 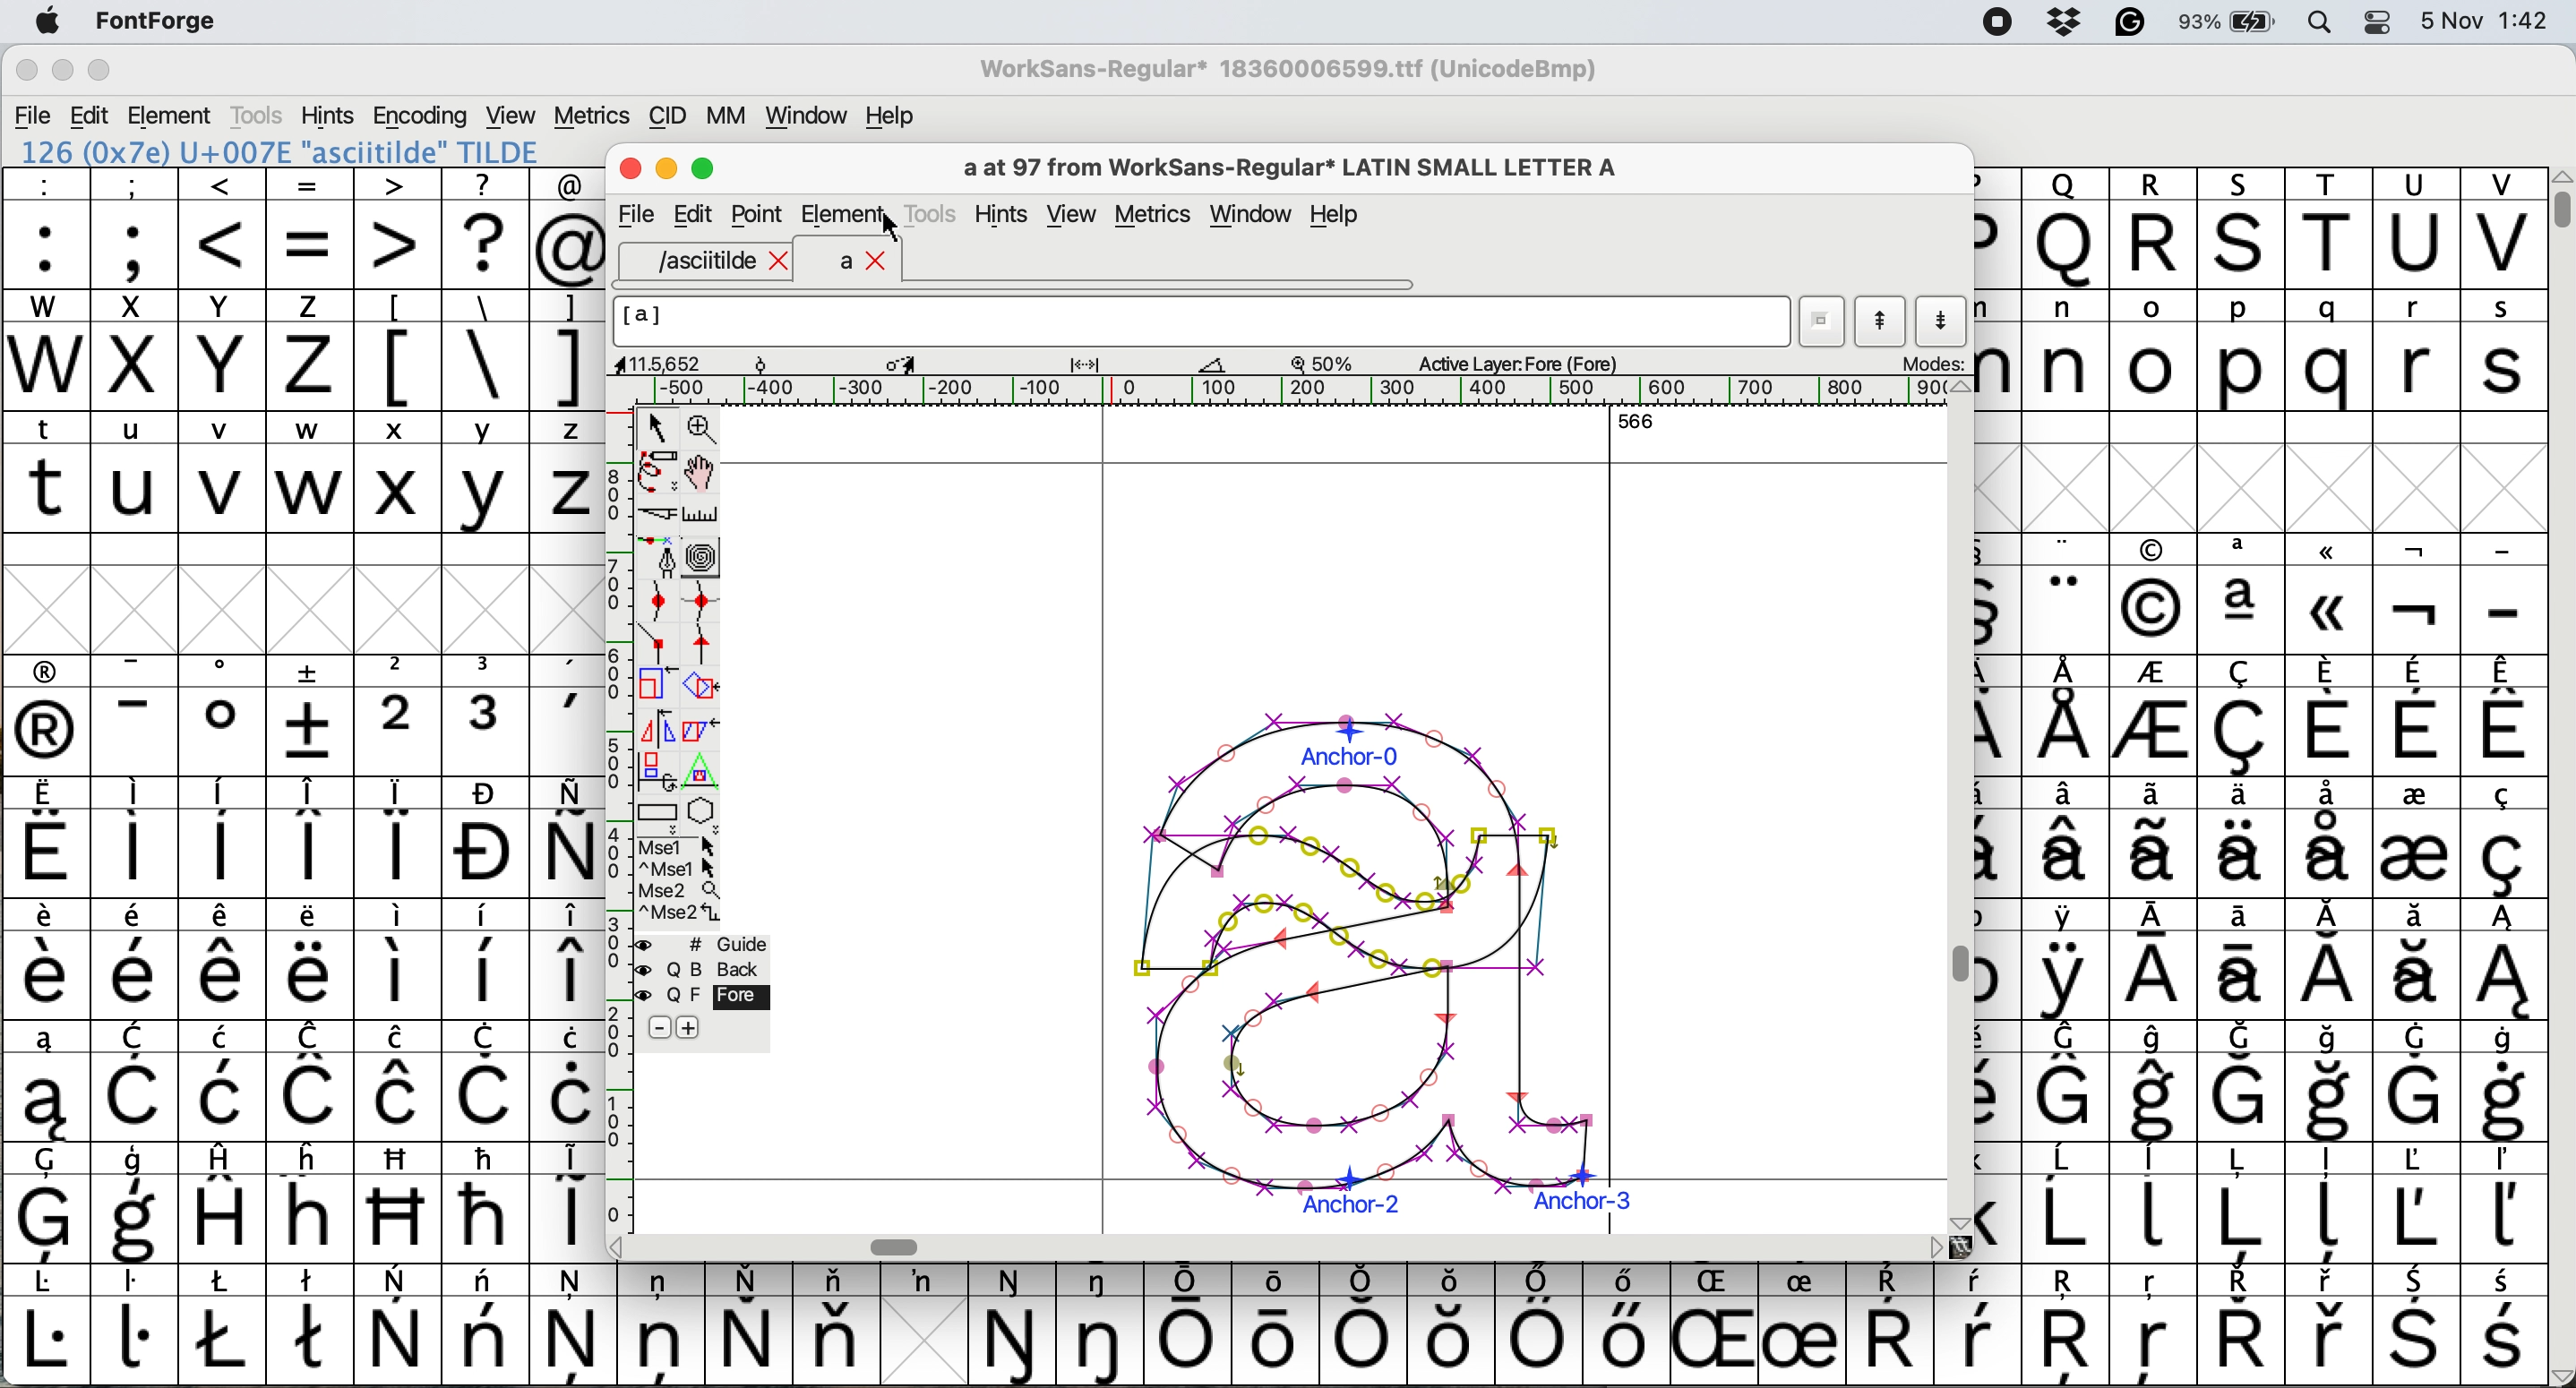 What do you see at coordinates (657, 812) in the screenshot?
I see `Rectangle or box` at bounding box center [657, 812].